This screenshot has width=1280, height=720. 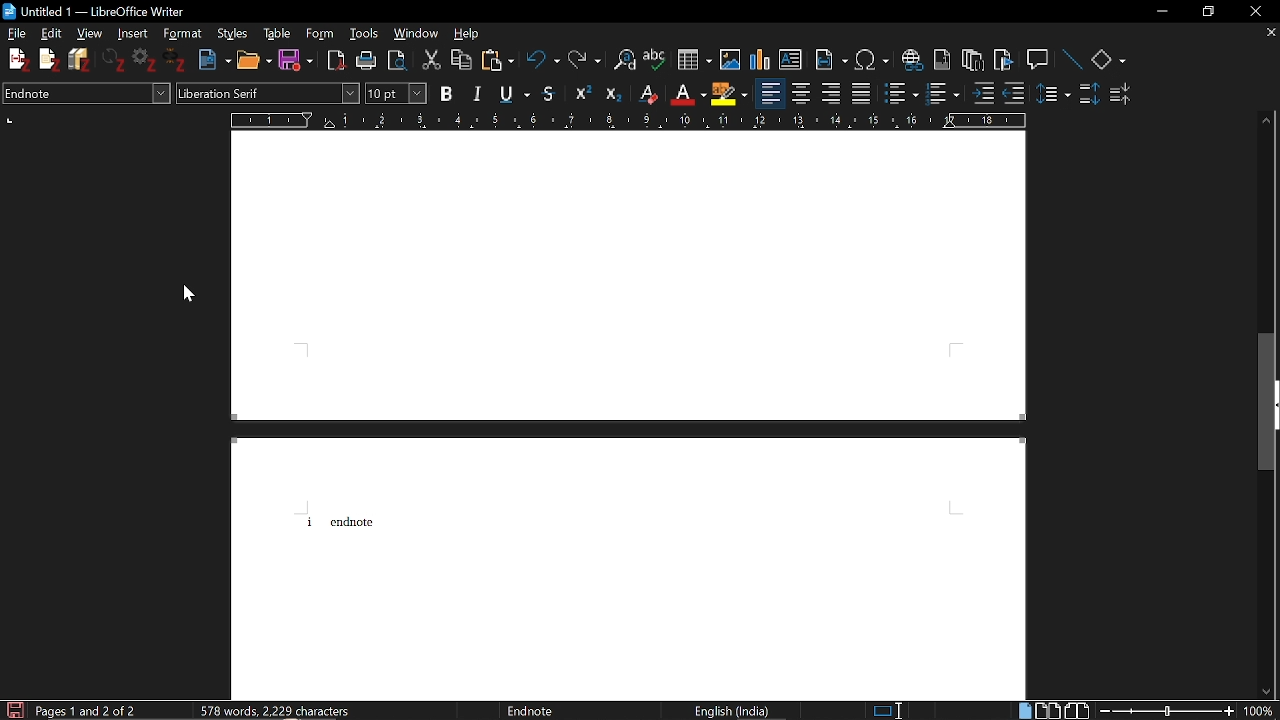 What do you see at coordinates (792, 60) in the screenshot?
I see `Insert text` at bounding box center [792, 60].